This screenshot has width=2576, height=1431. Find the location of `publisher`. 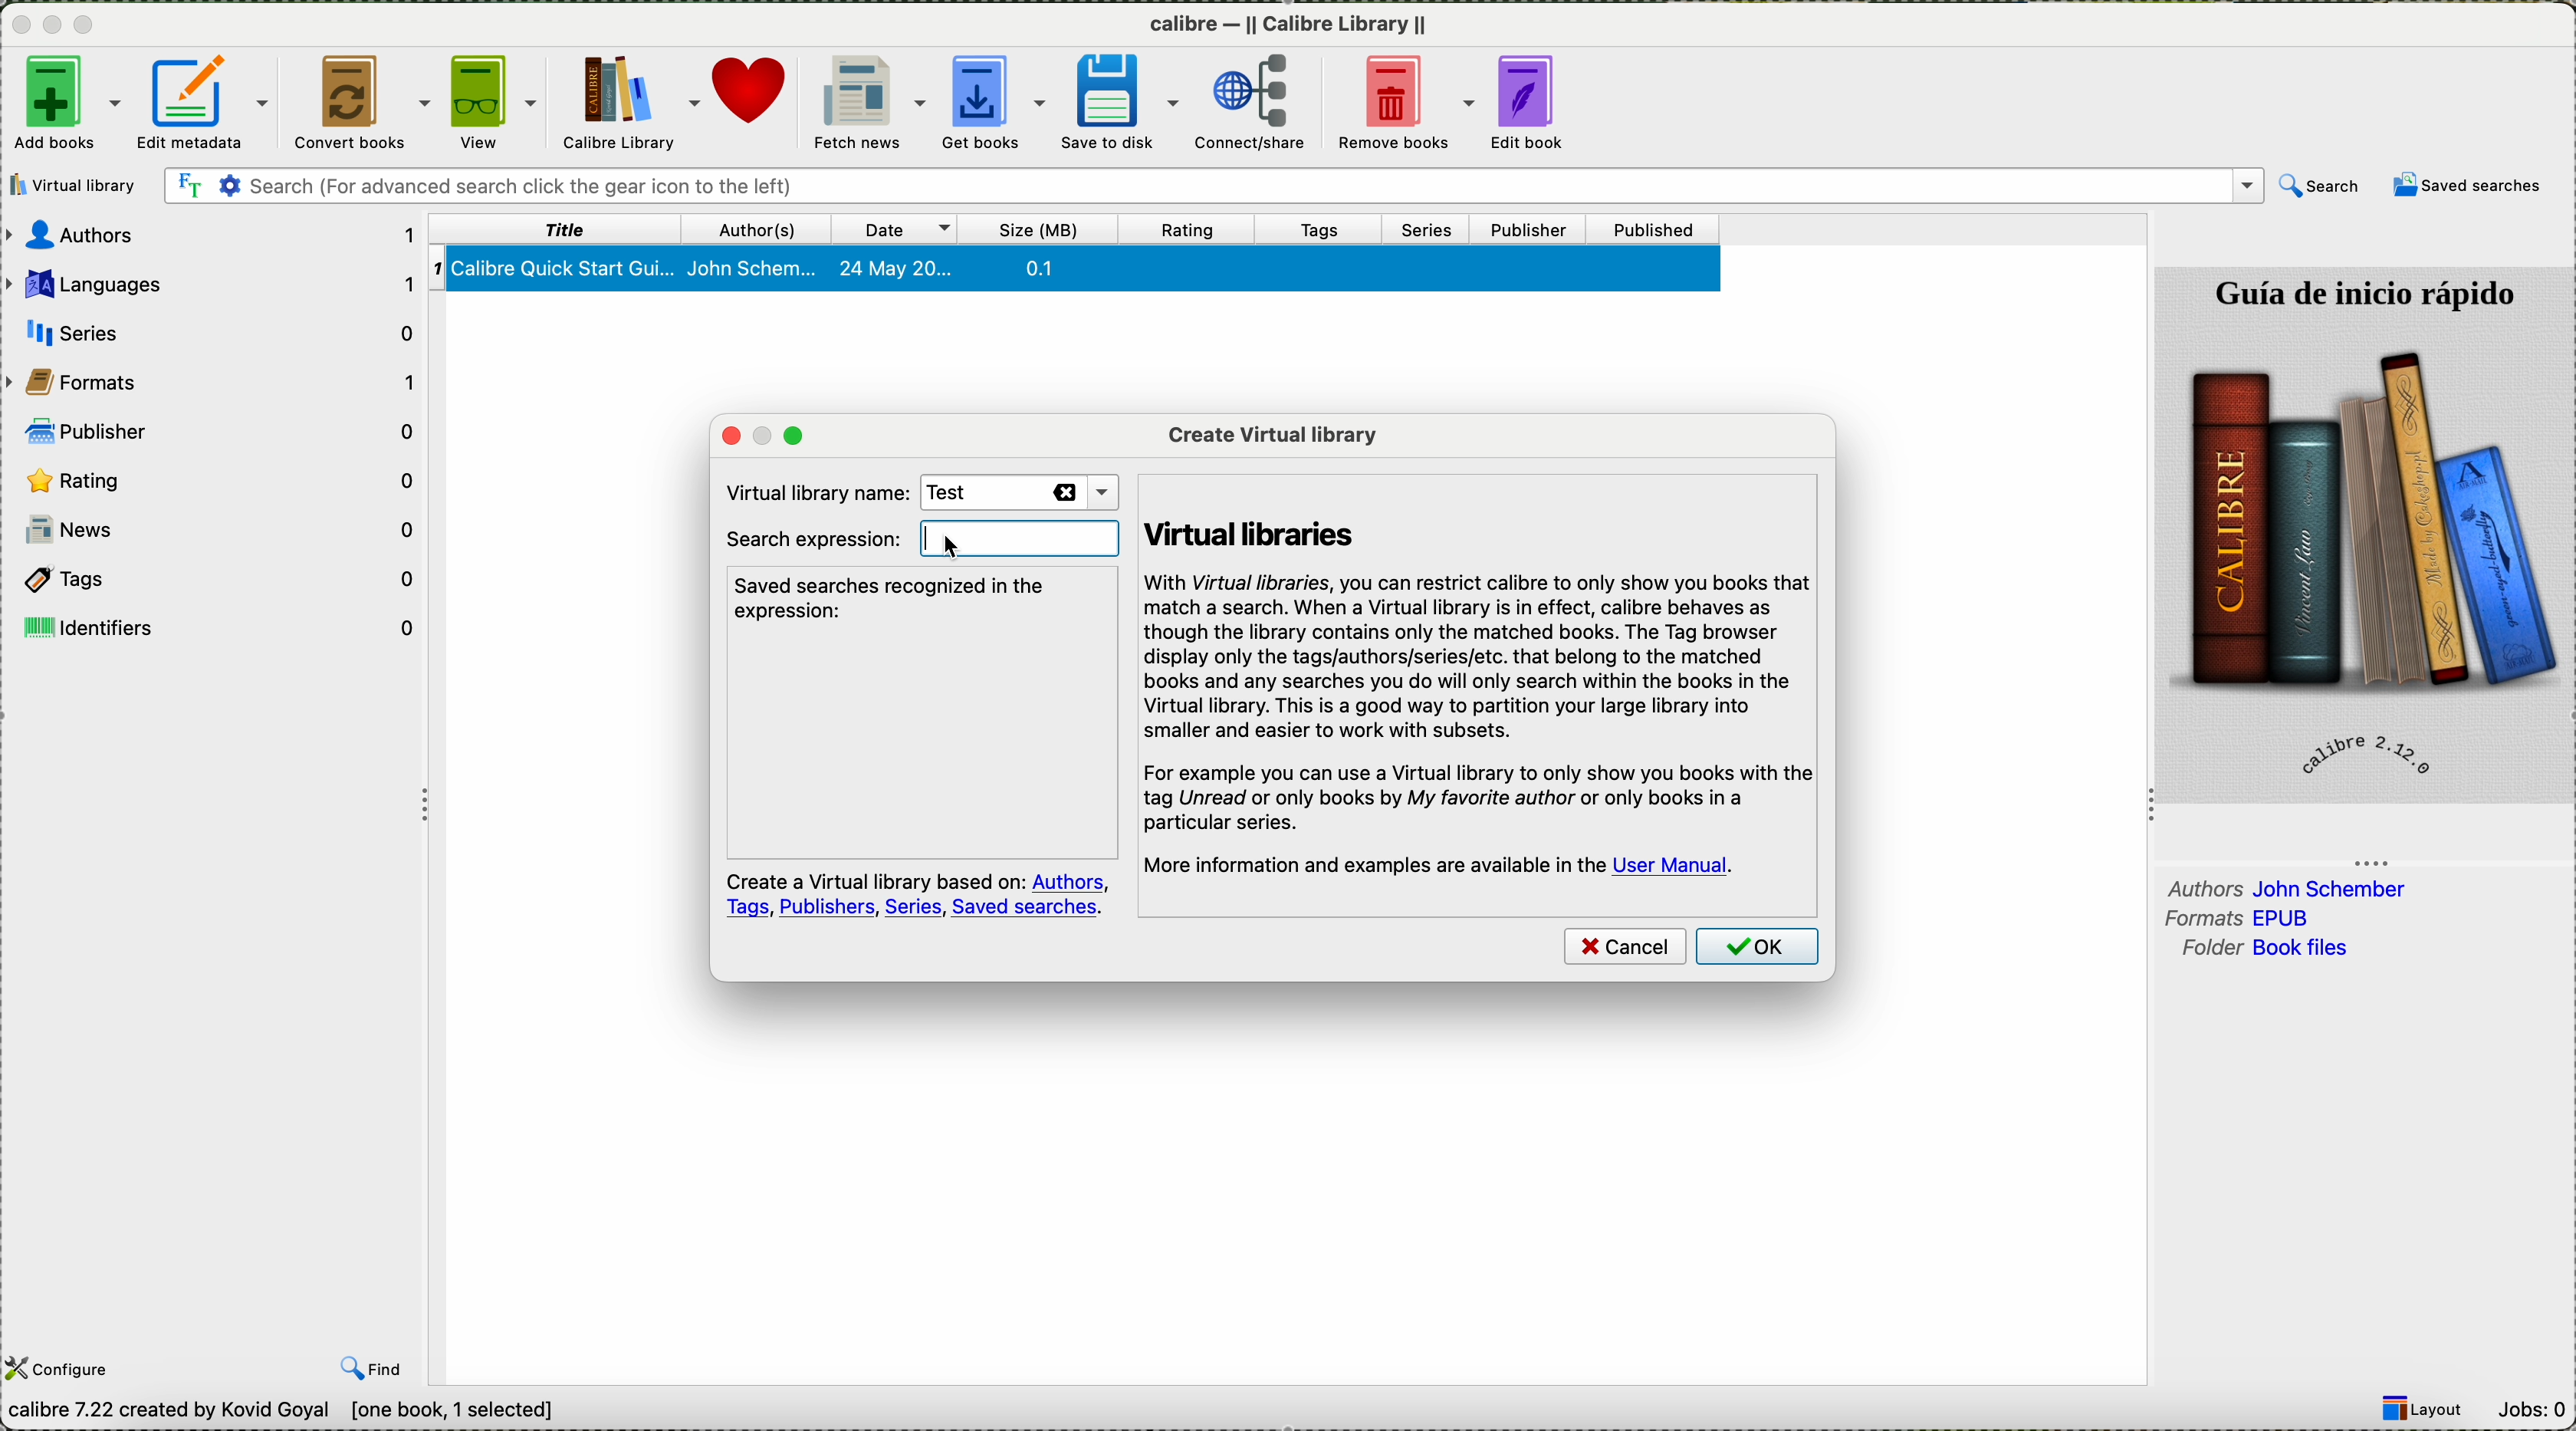

publisher is located at coordinates (1531, 226).